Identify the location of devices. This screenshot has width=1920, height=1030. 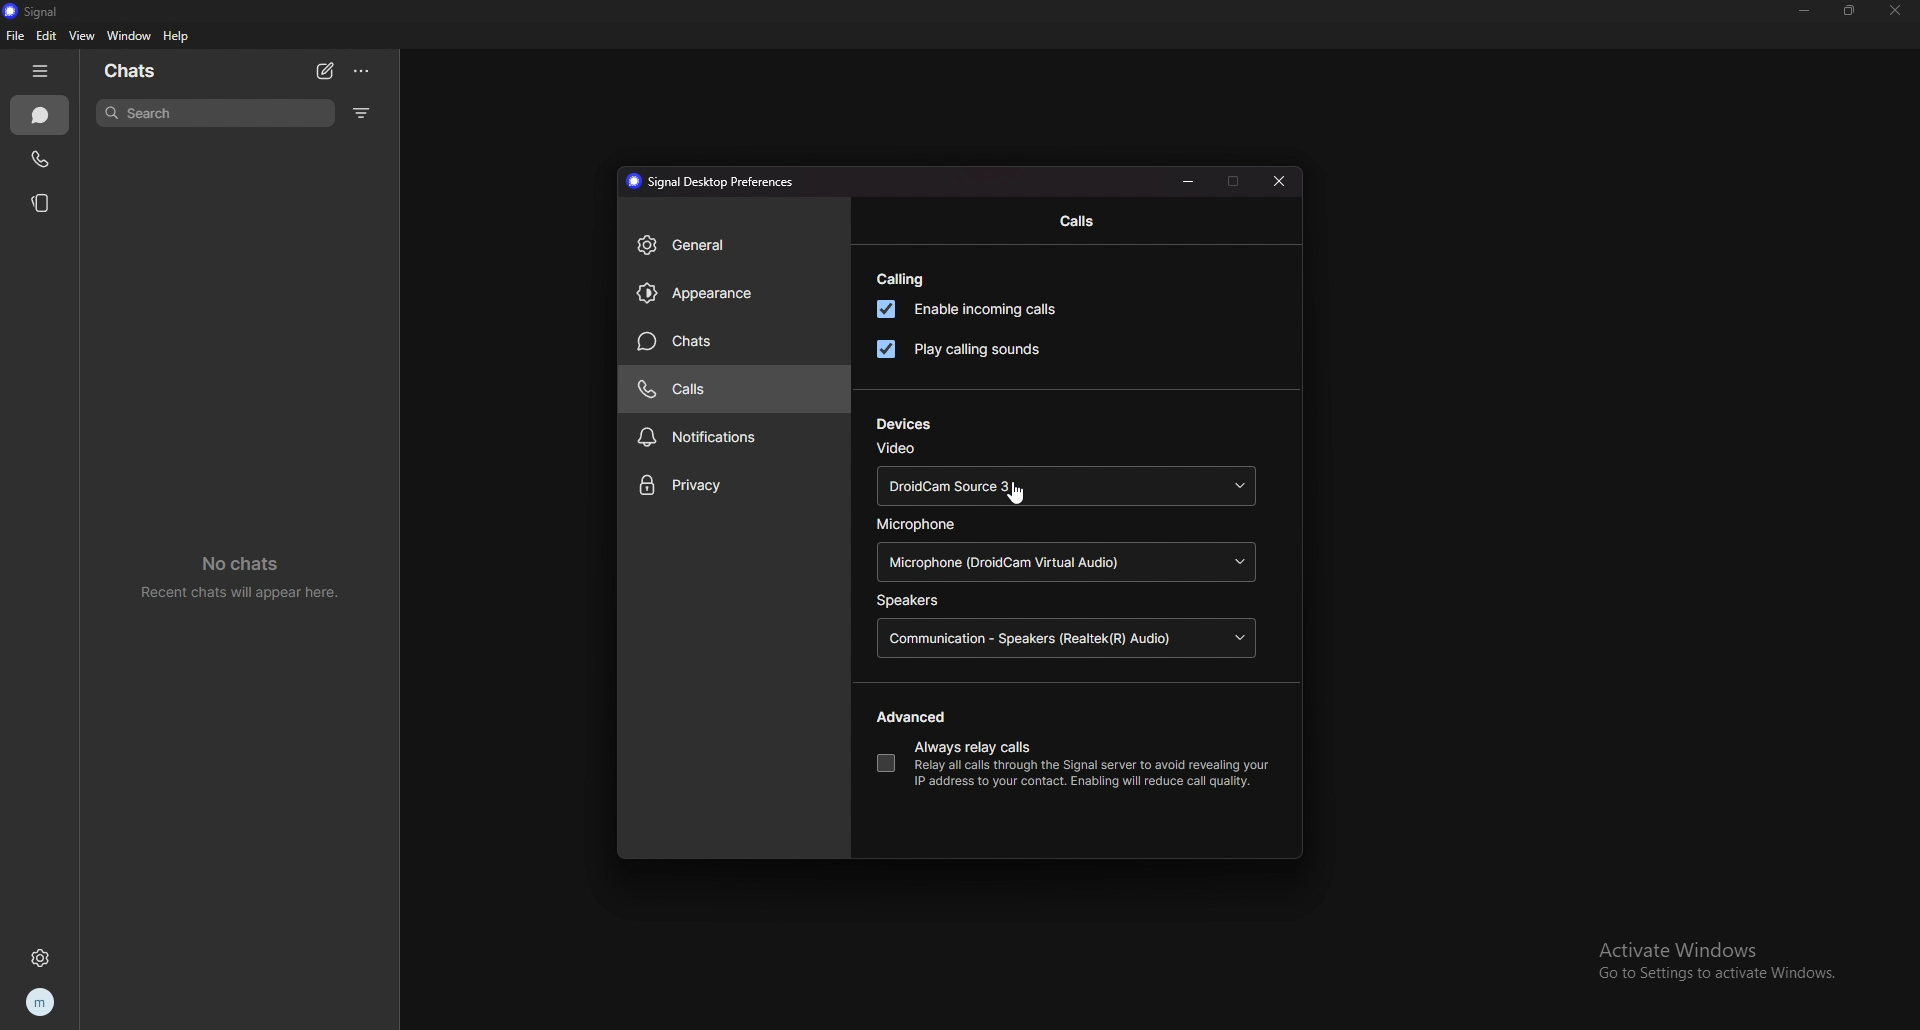
(904, 424).